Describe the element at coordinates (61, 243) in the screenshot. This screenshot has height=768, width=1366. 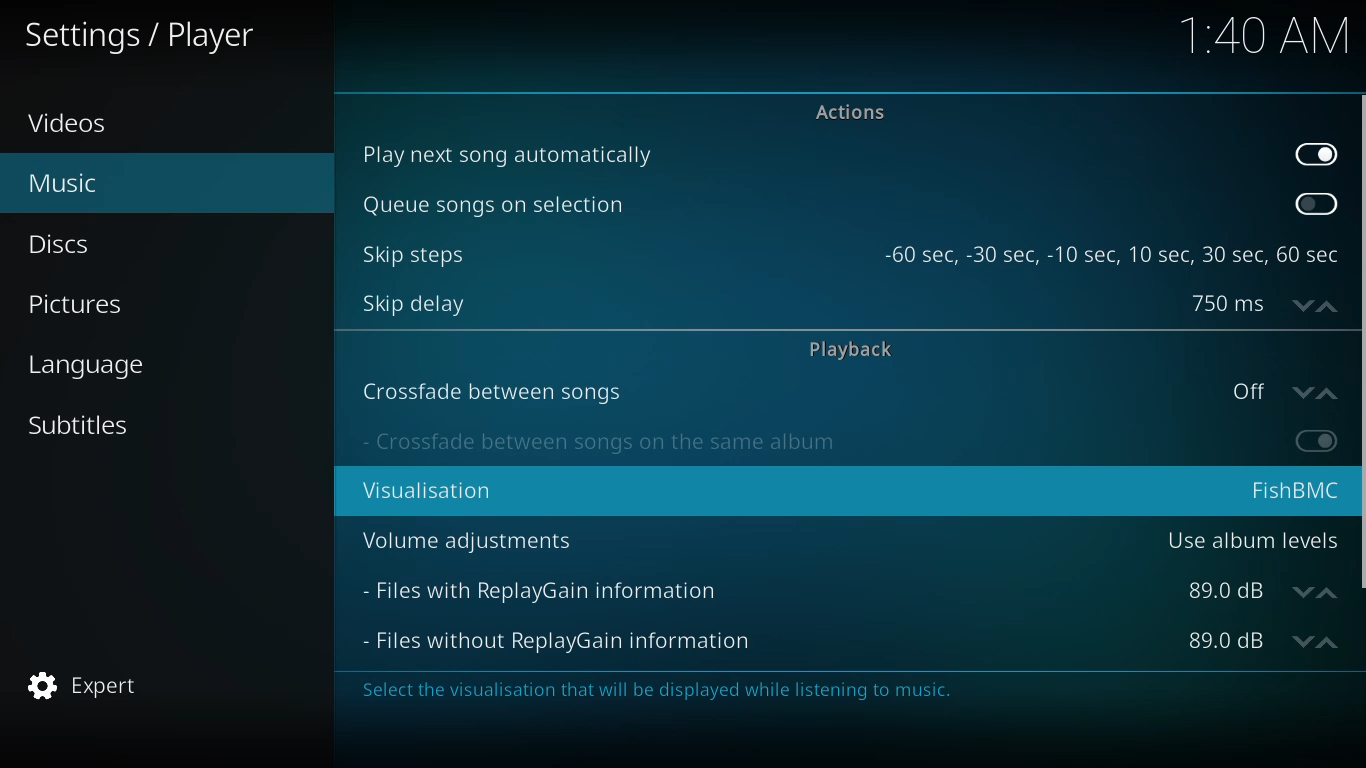
I see `discs` at that location.